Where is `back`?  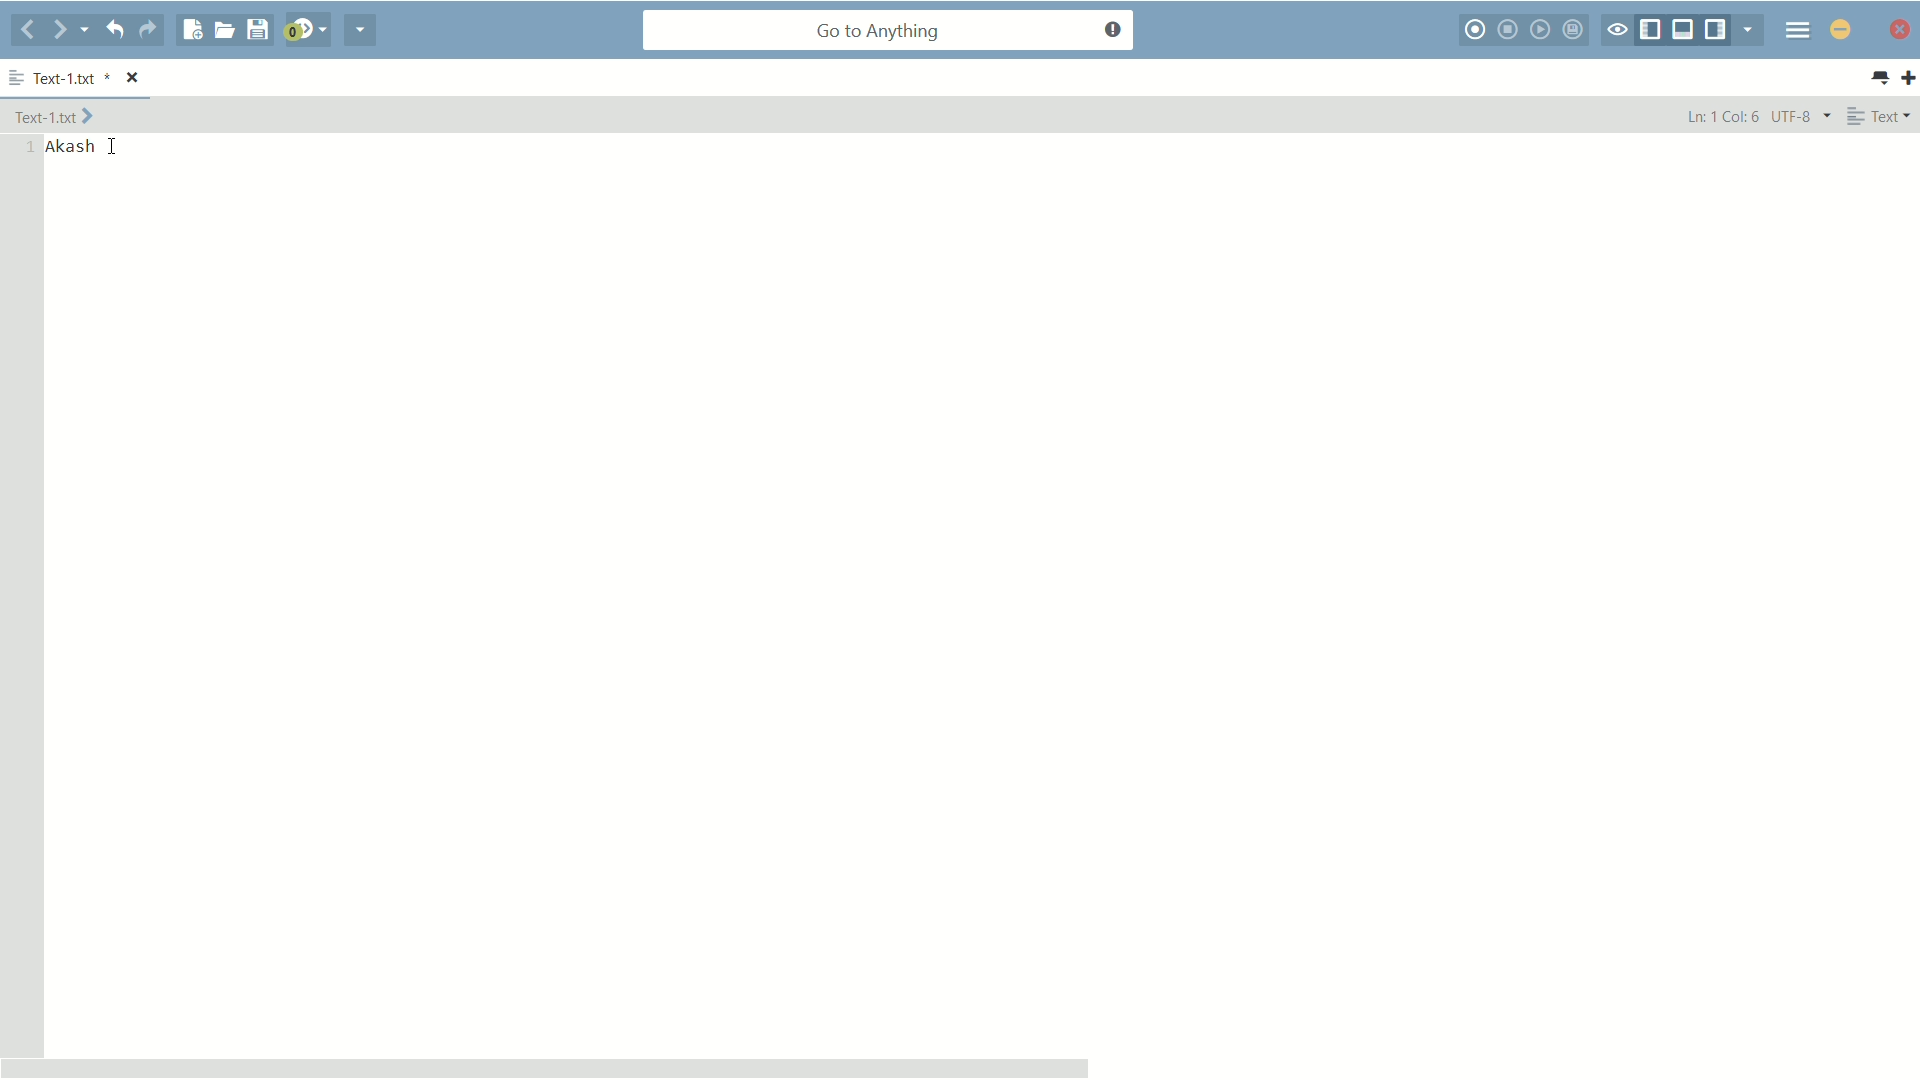 back is located at coordinates (28, 31).